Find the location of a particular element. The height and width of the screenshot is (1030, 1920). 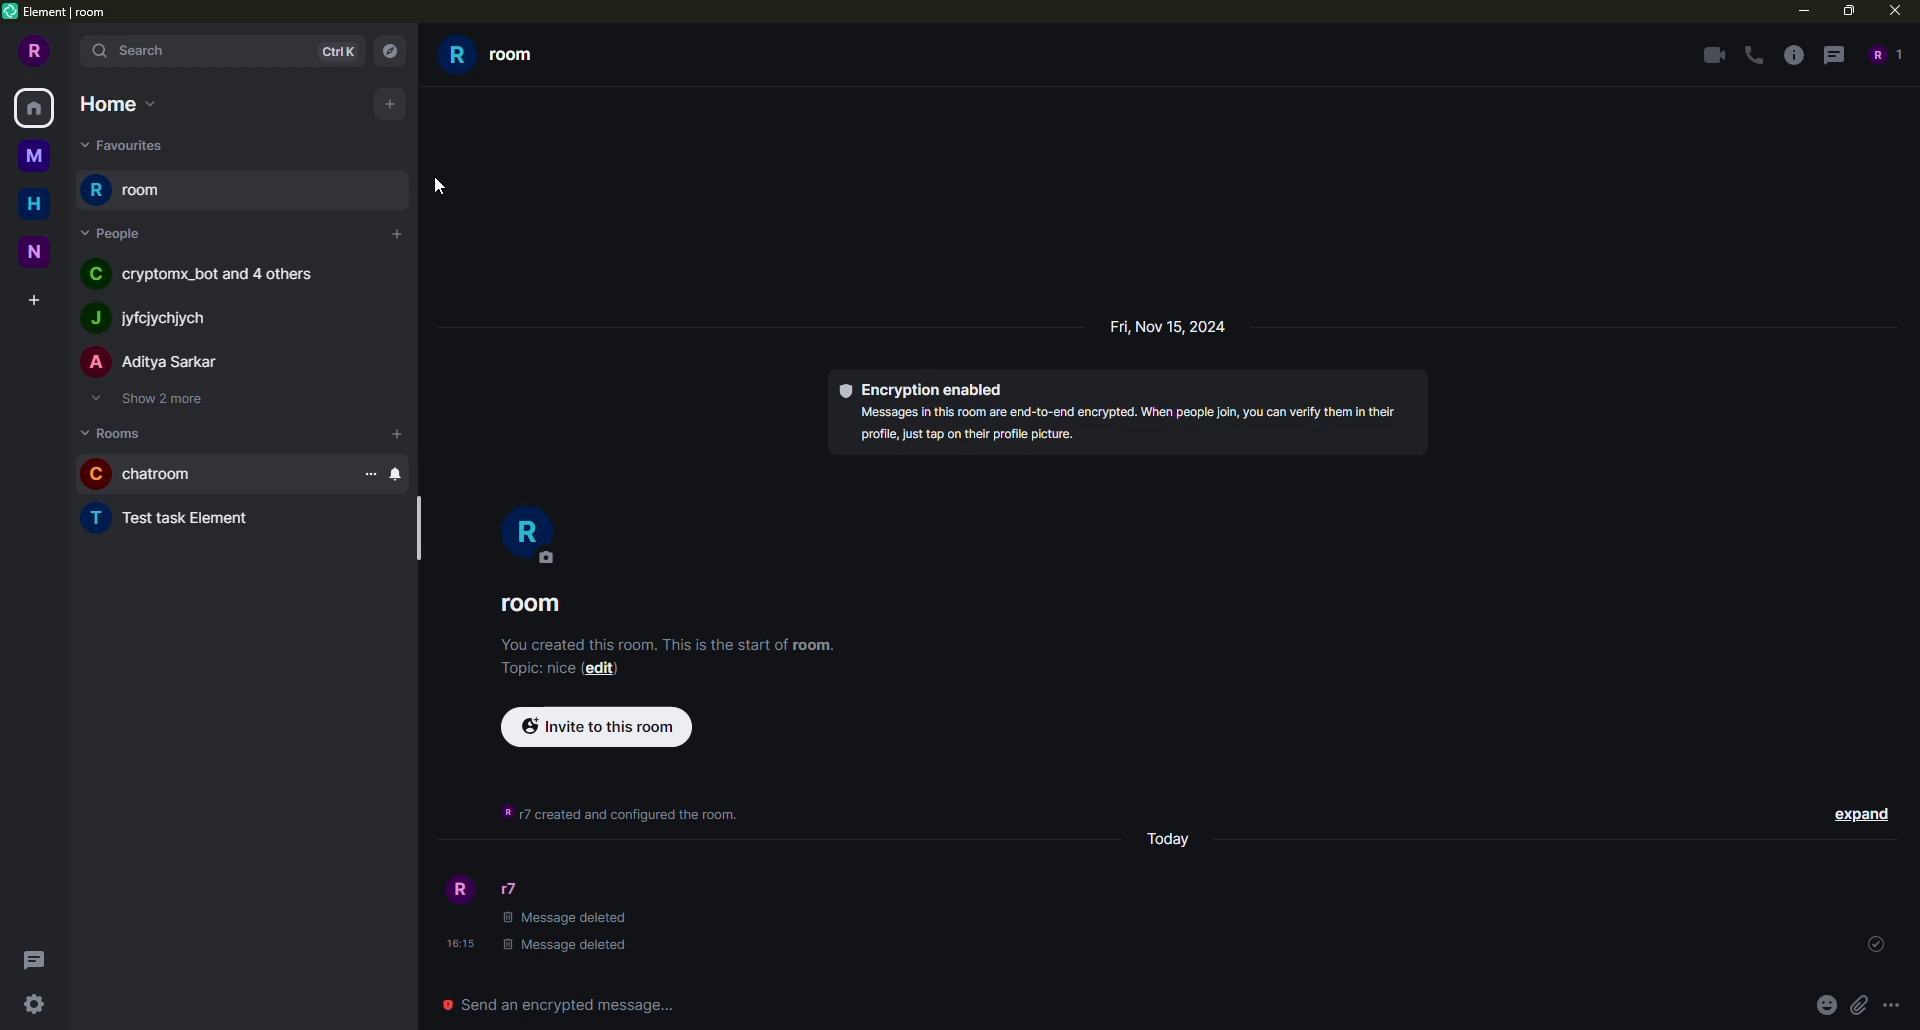

add is located at coordinates (400, 433).